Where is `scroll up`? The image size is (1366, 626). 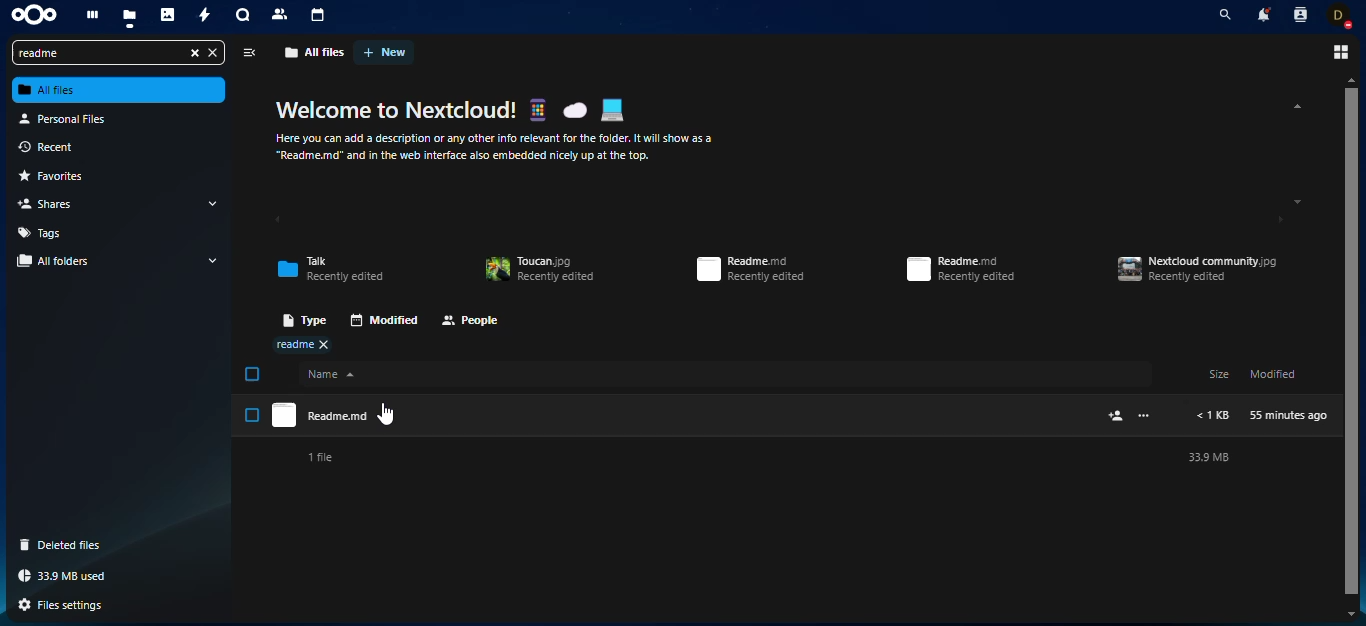
scroll up is located at coordinates (1352, 79).